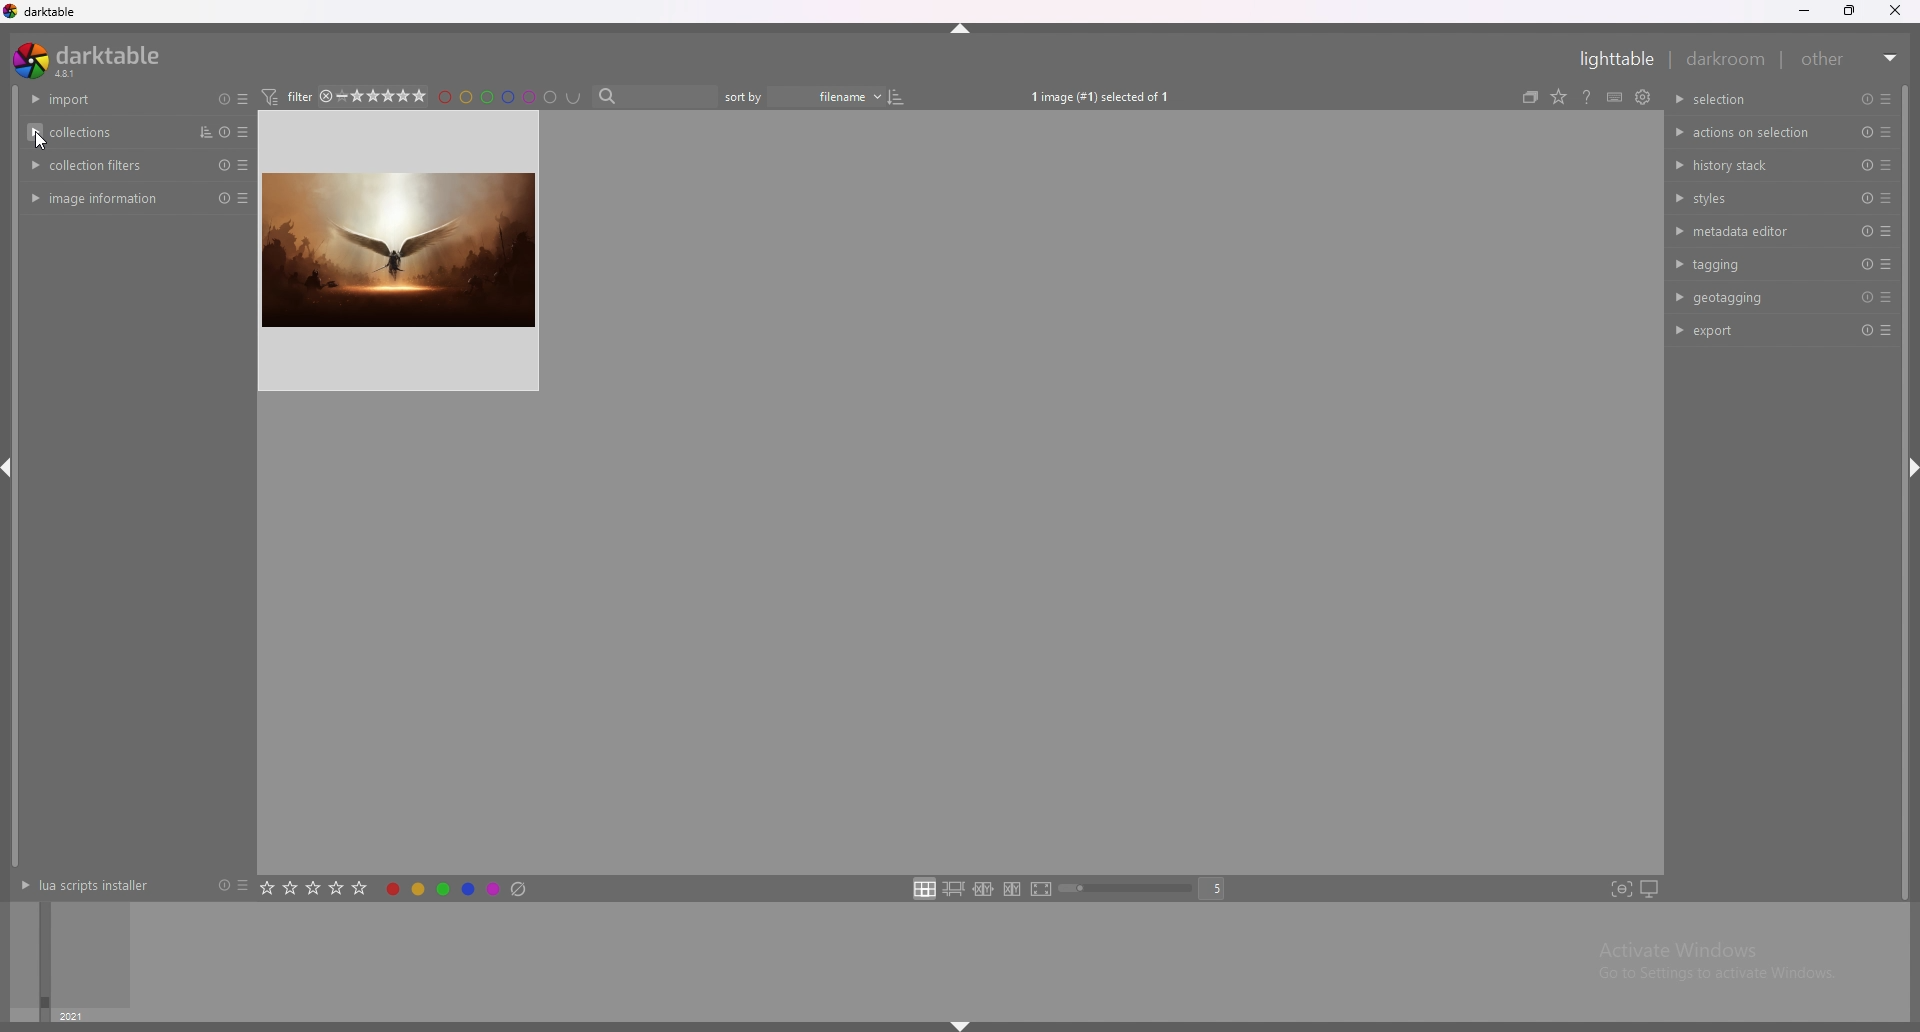 The width and height of the screenshot is (1920, 1032). Describe the element at coordinates (1867, 198) in the screenshot. I see `reset` at that location.